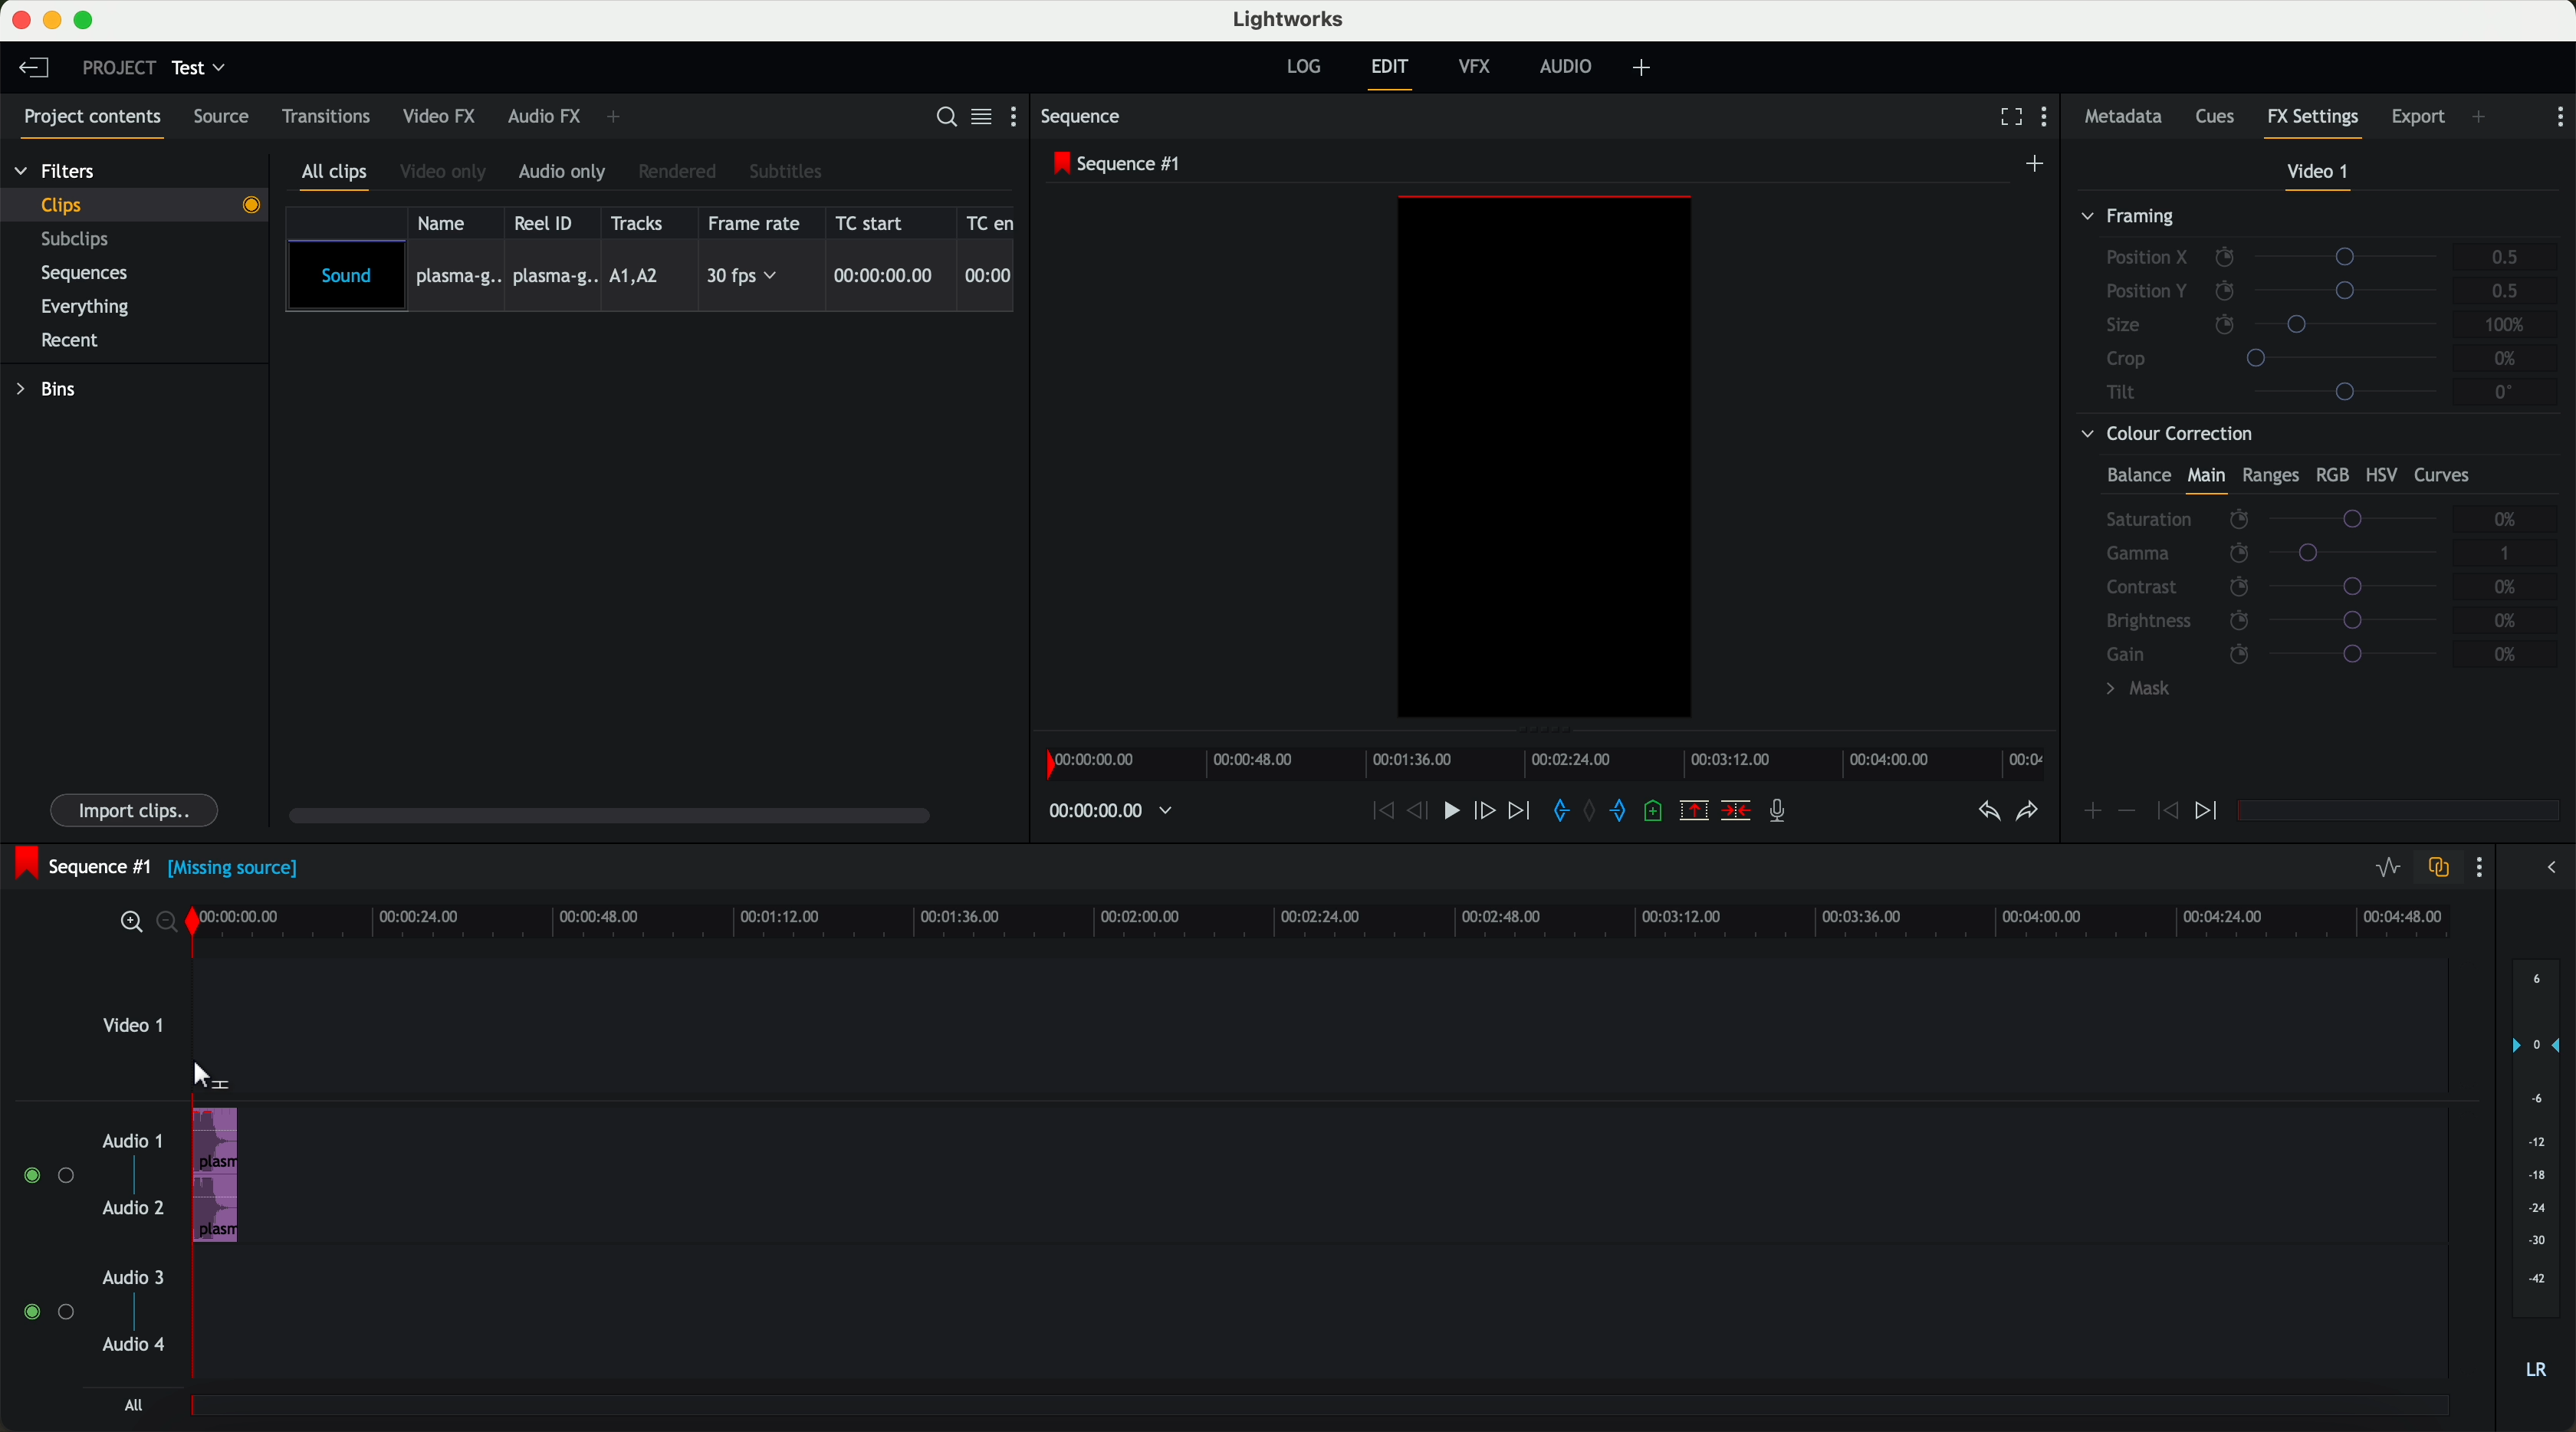 The image size is (2576, 1432). What do you see at coordinates (991, 221) in the screenshot?
I see `TC en` at bounding box center [991, 221].